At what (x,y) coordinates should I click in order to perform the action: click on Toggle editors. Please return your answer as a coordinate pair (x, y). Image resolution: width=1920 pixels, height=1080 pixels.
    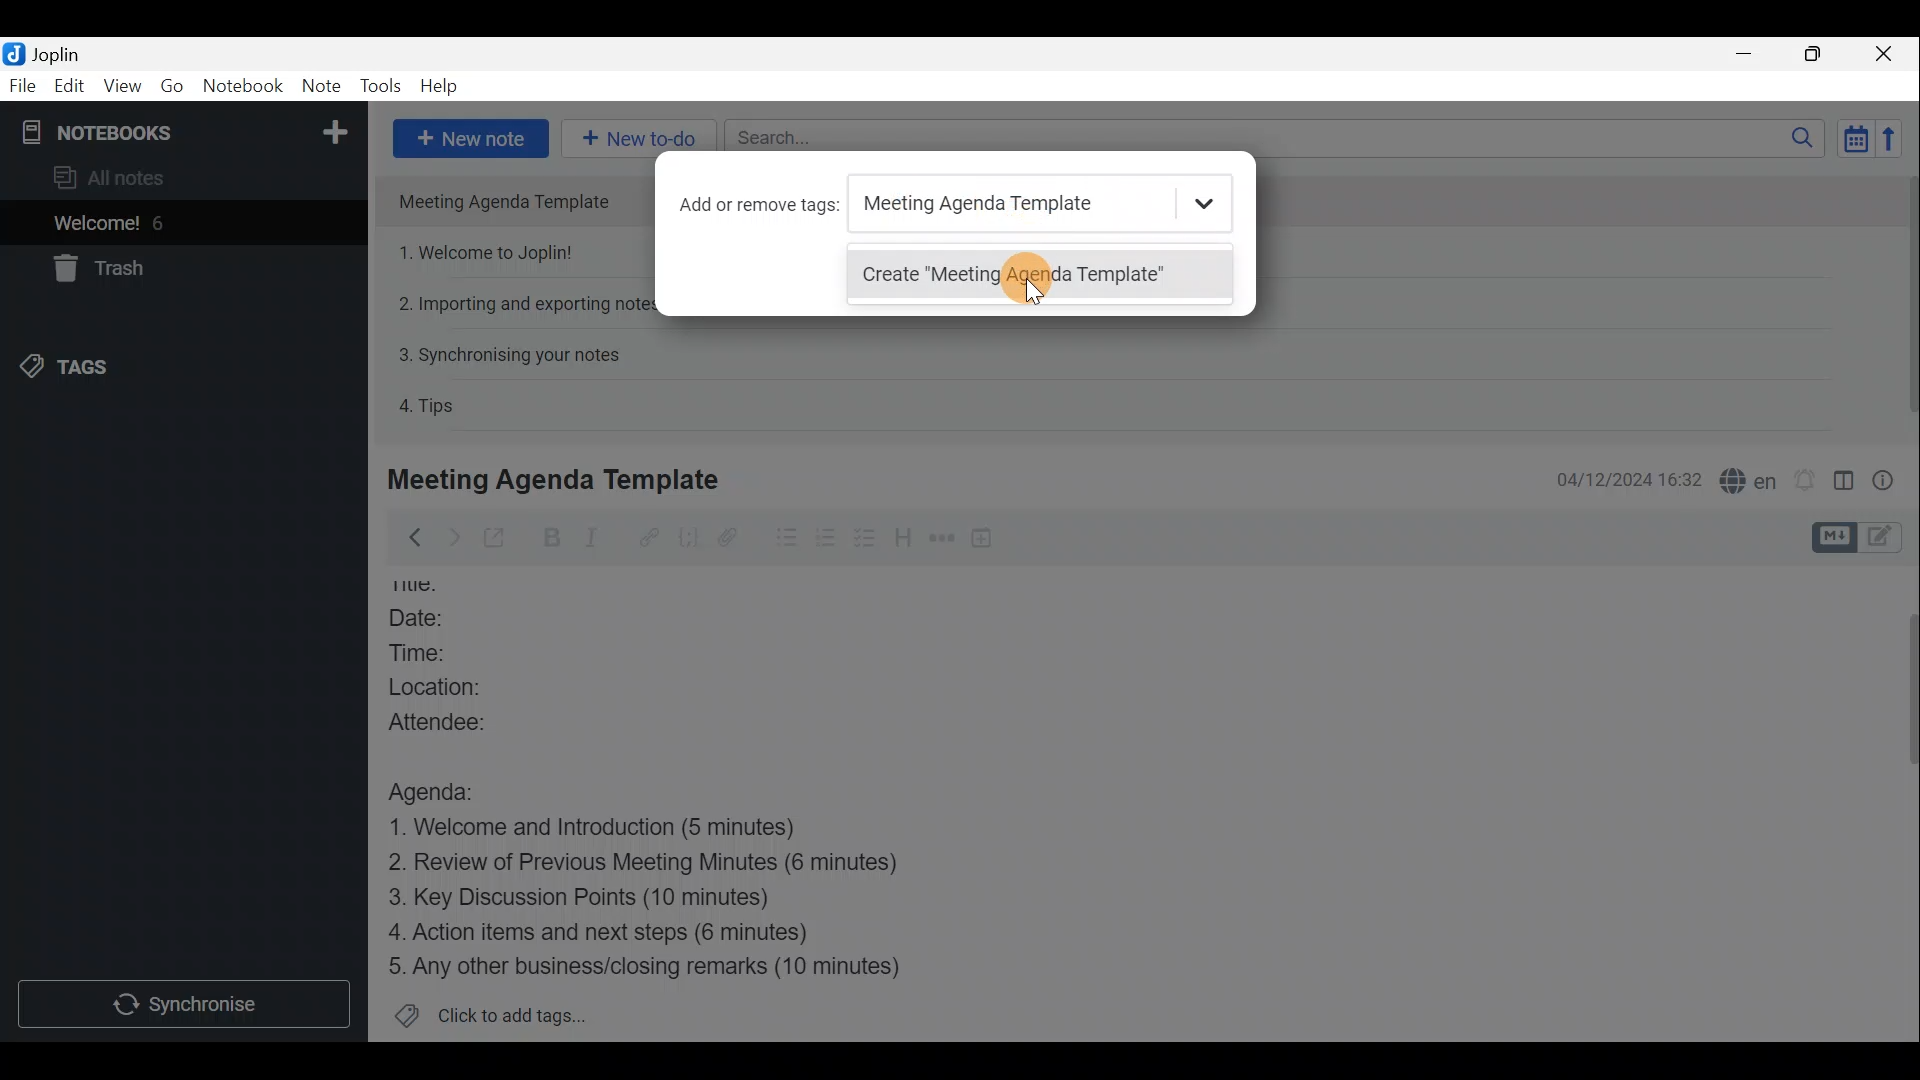
    Looking at the image, I should click on (1831, 538).